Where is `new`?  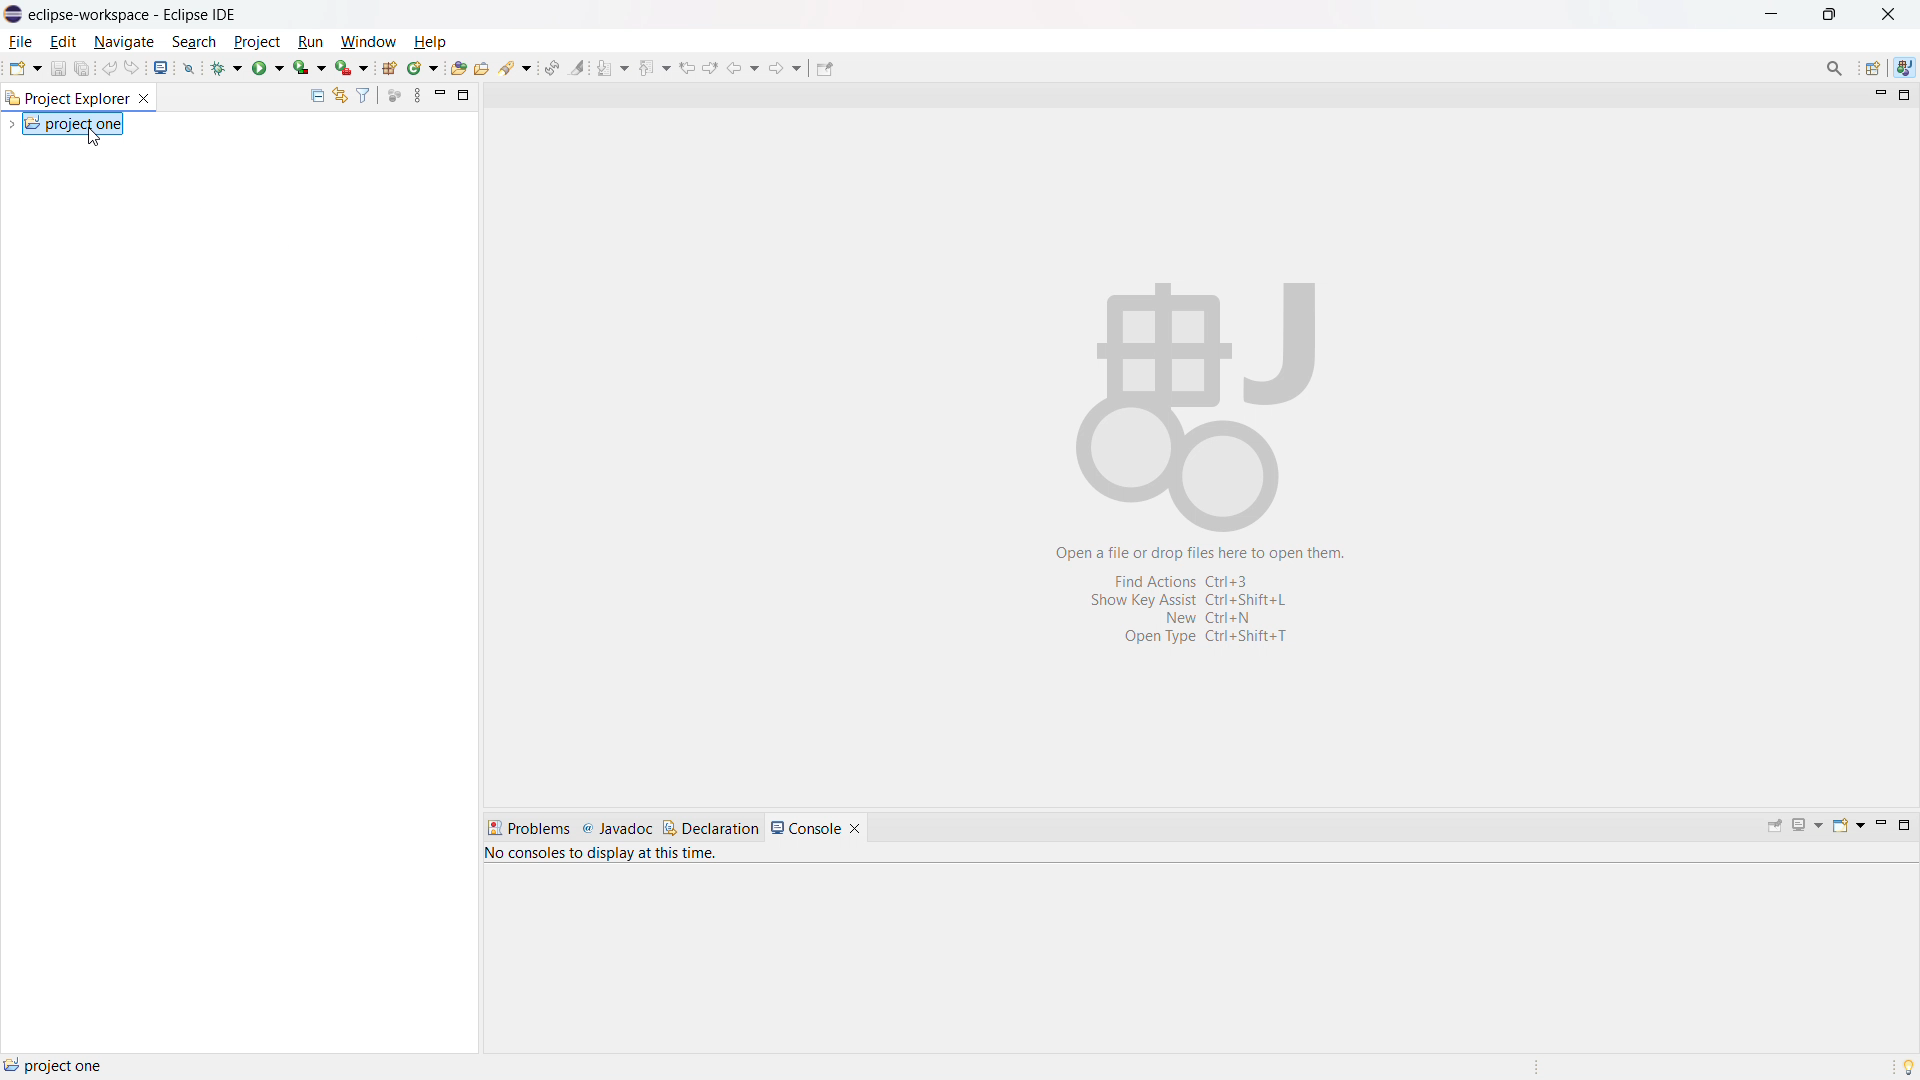
new is located at coordinates (24, 67).